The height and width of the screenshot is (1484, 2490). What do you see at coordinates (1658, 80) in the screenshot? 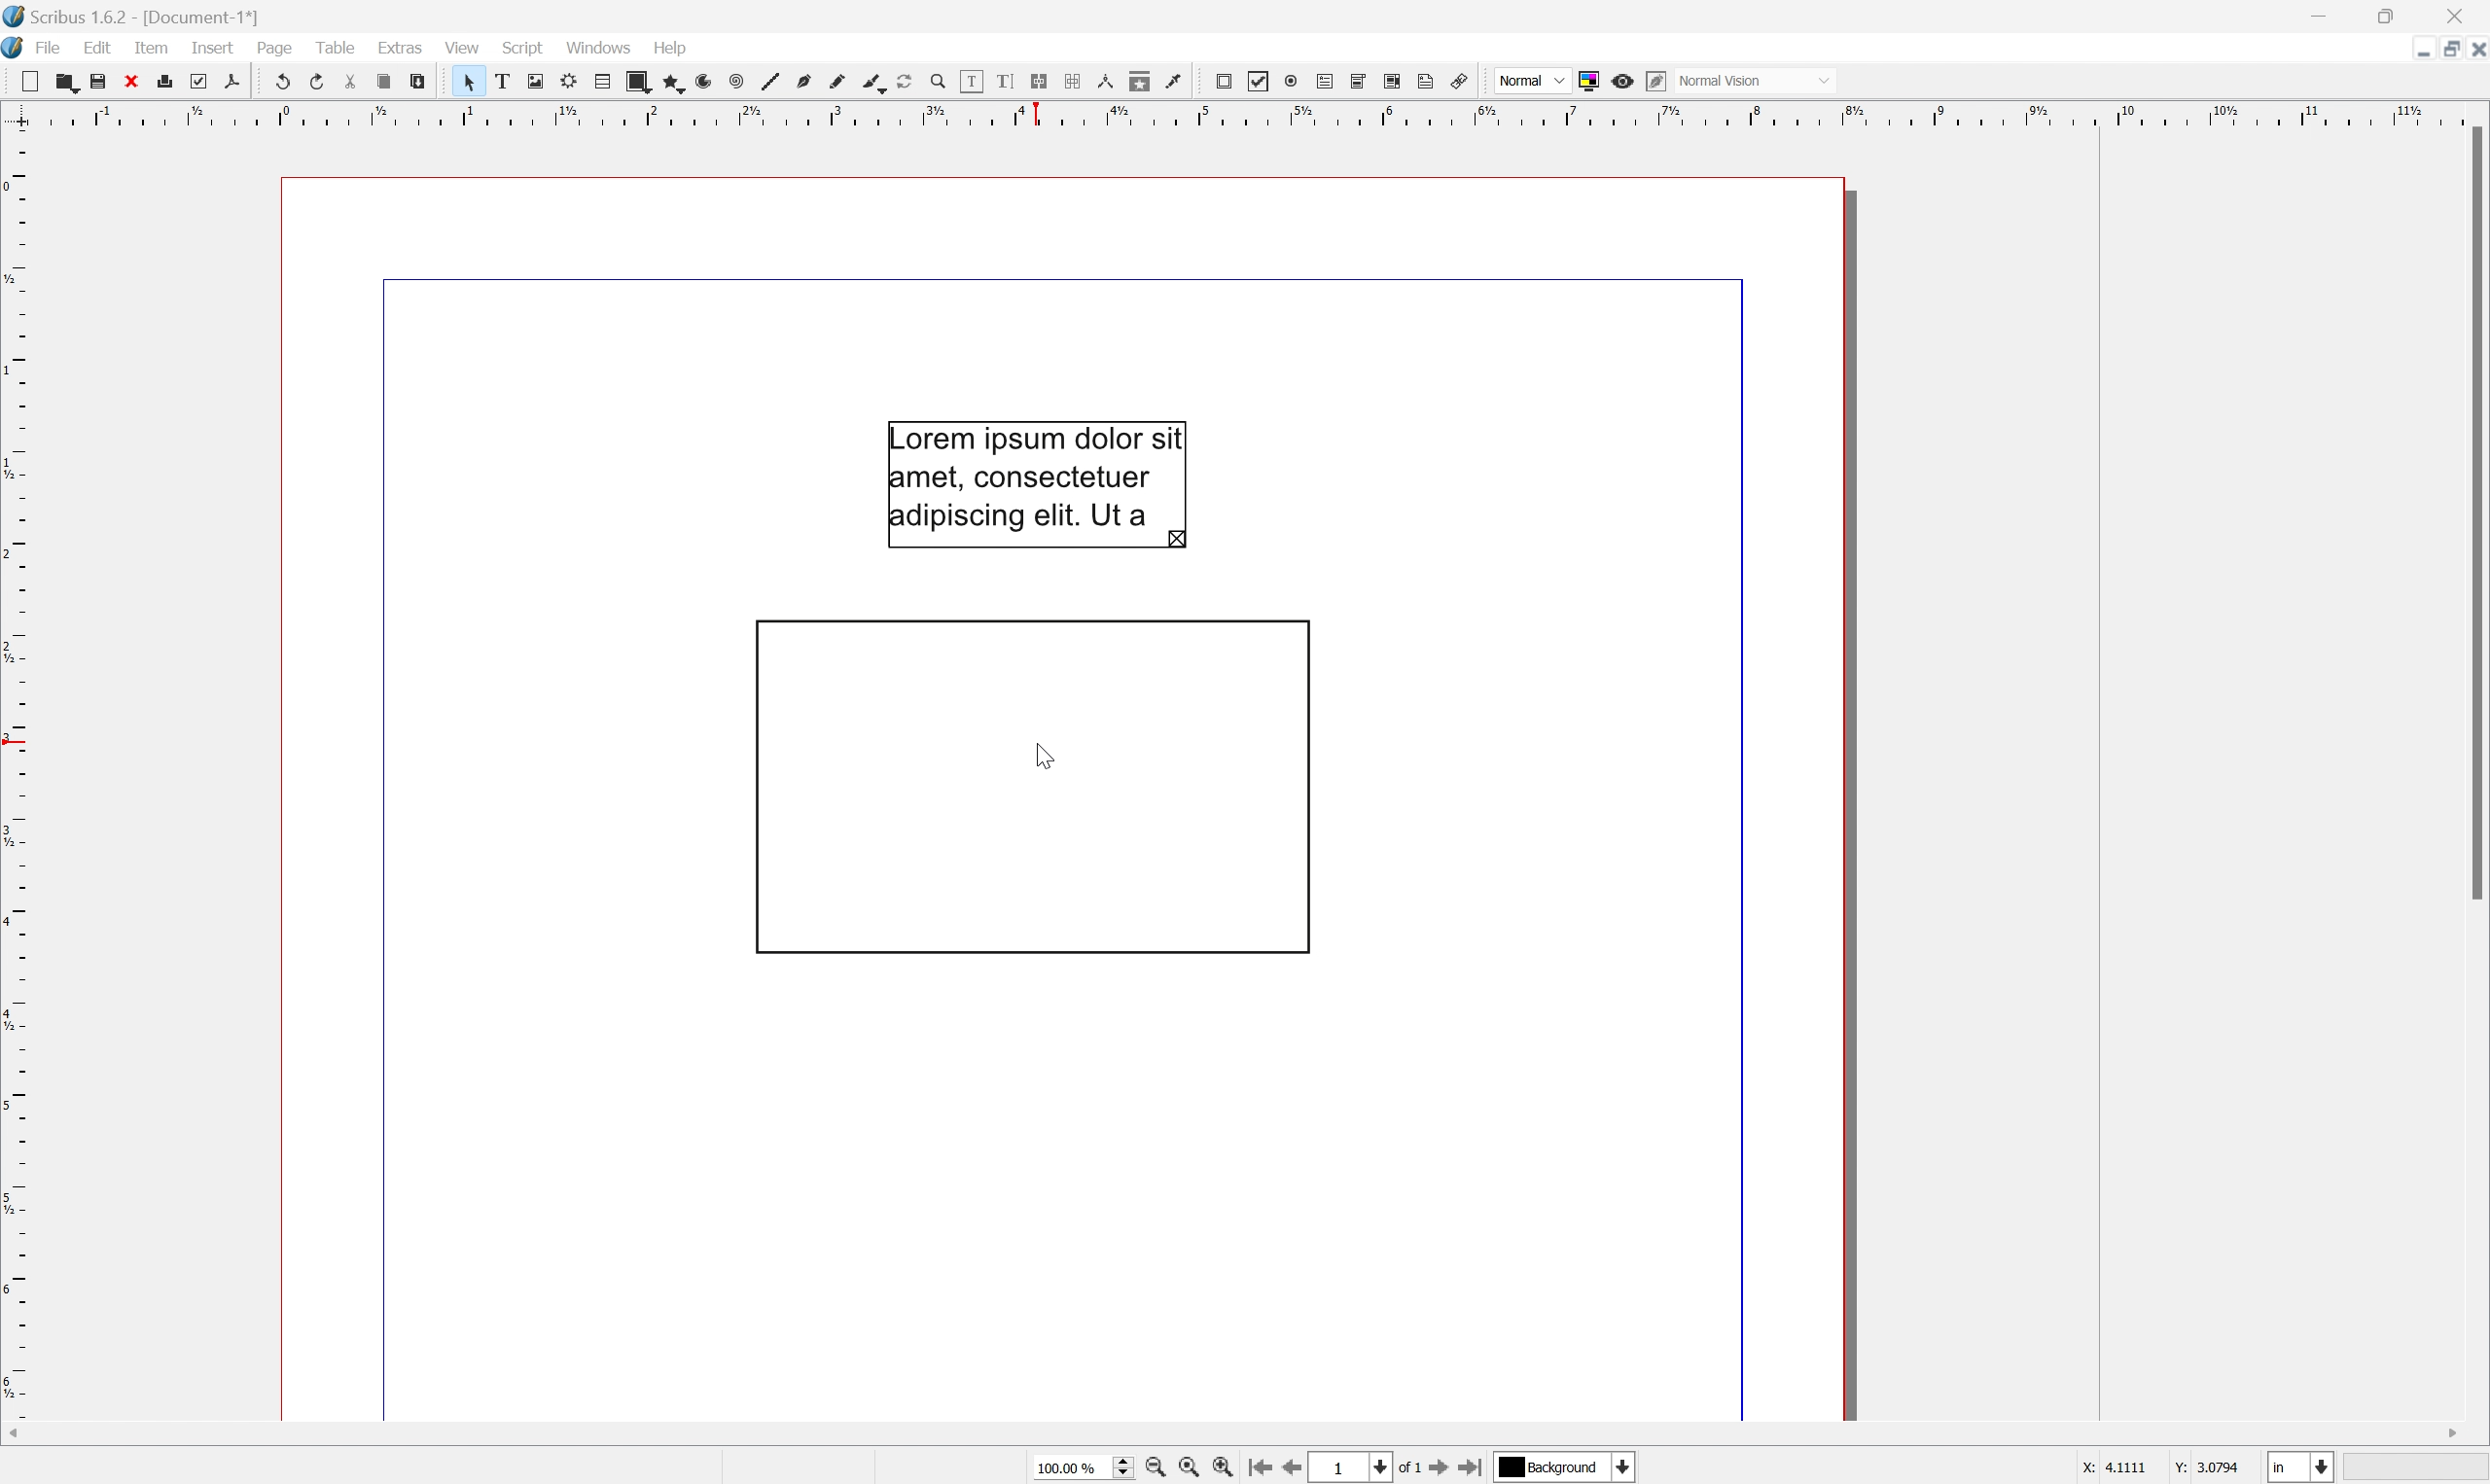
I see `Edit in preview mode` at bounding box center [1658, 80].